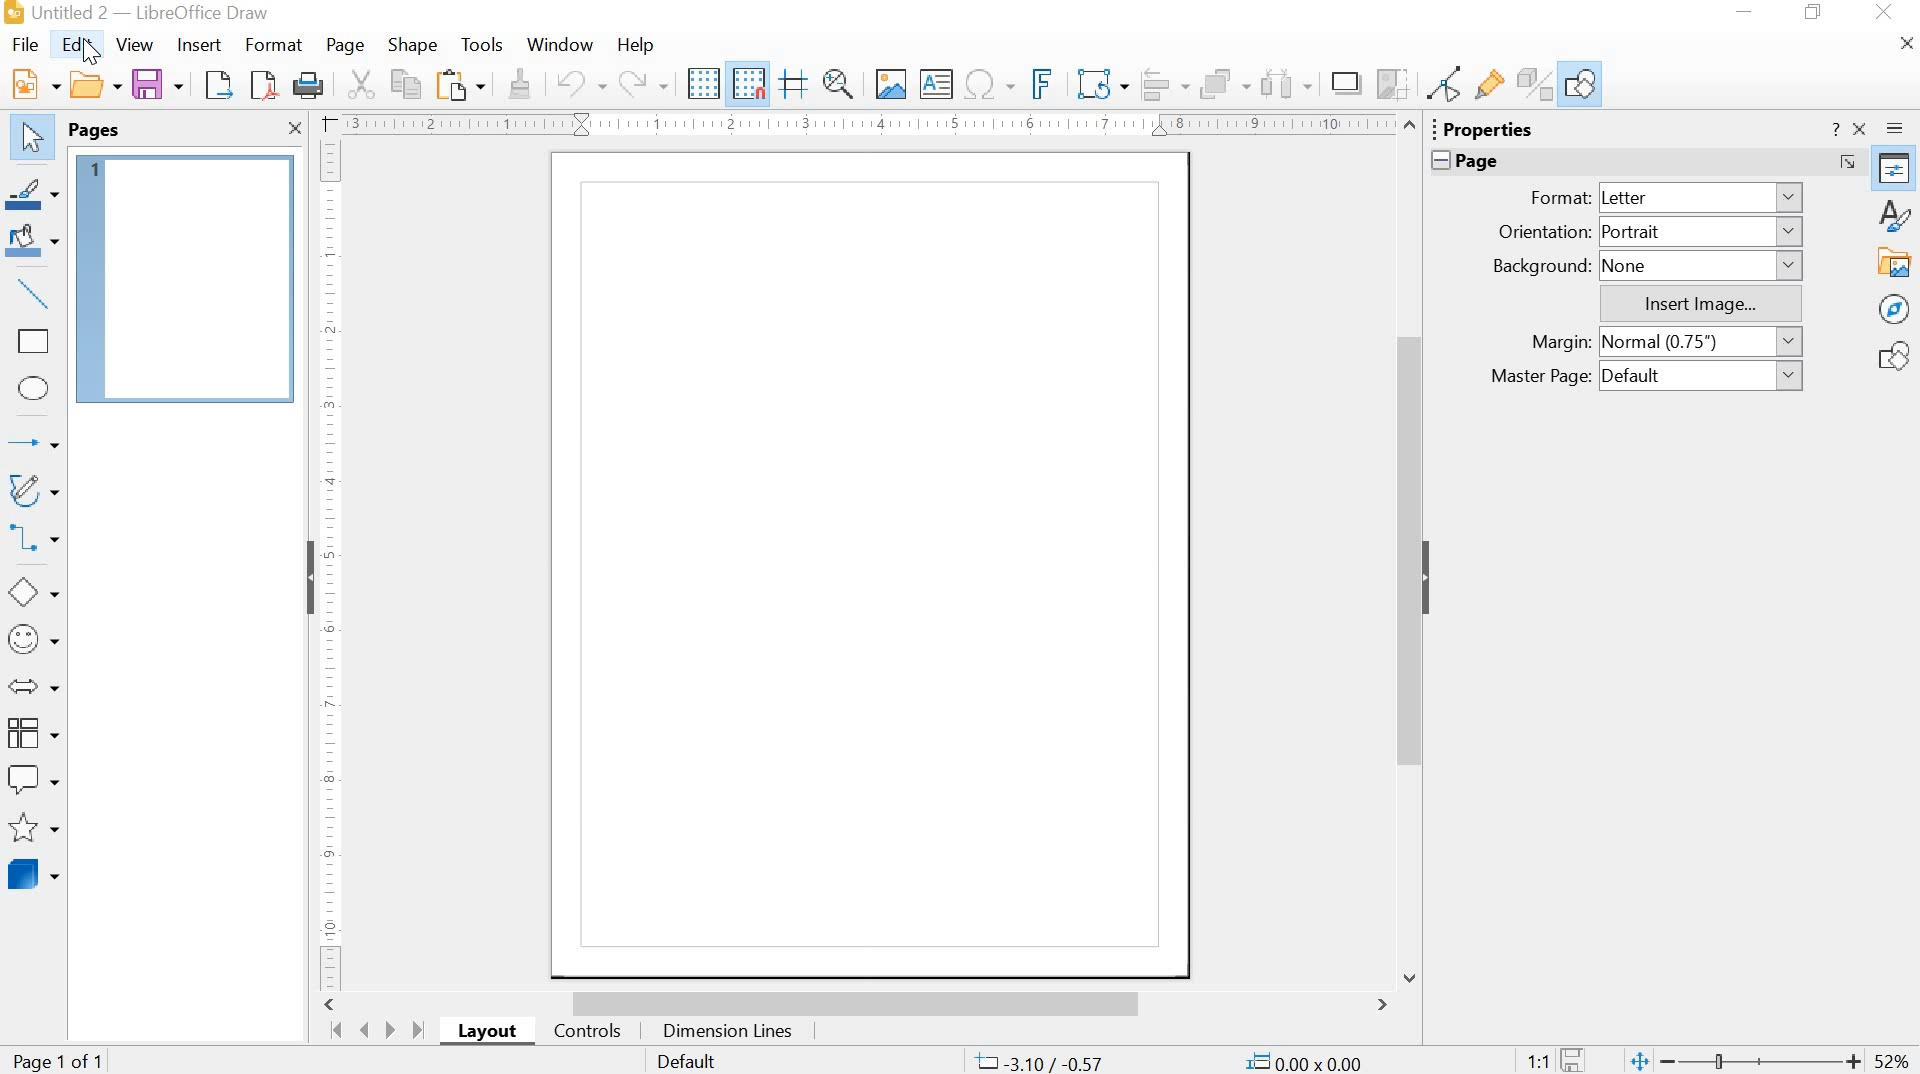 Image resolution: width=1920 pixels, height=1074 pixels. I want to click on file name, so click(142, 14).